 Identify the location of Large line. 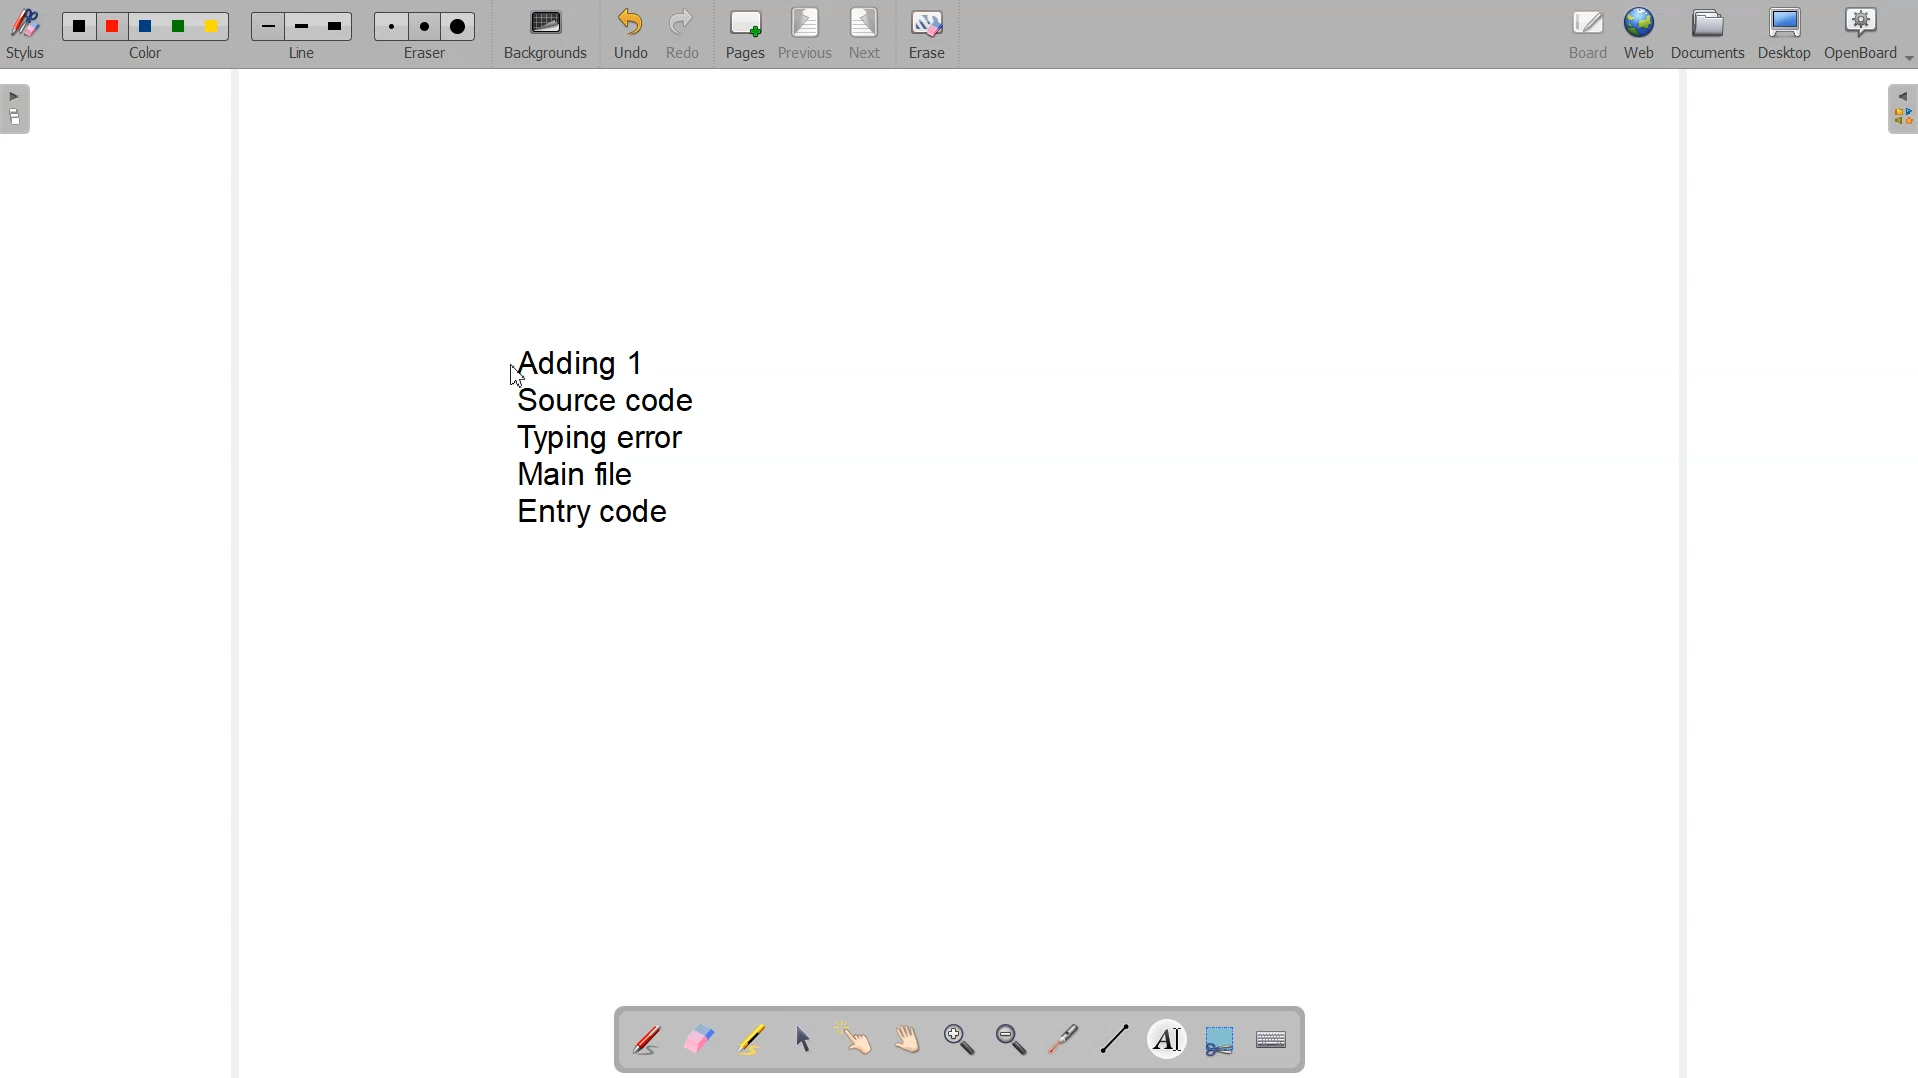
(337, 26).